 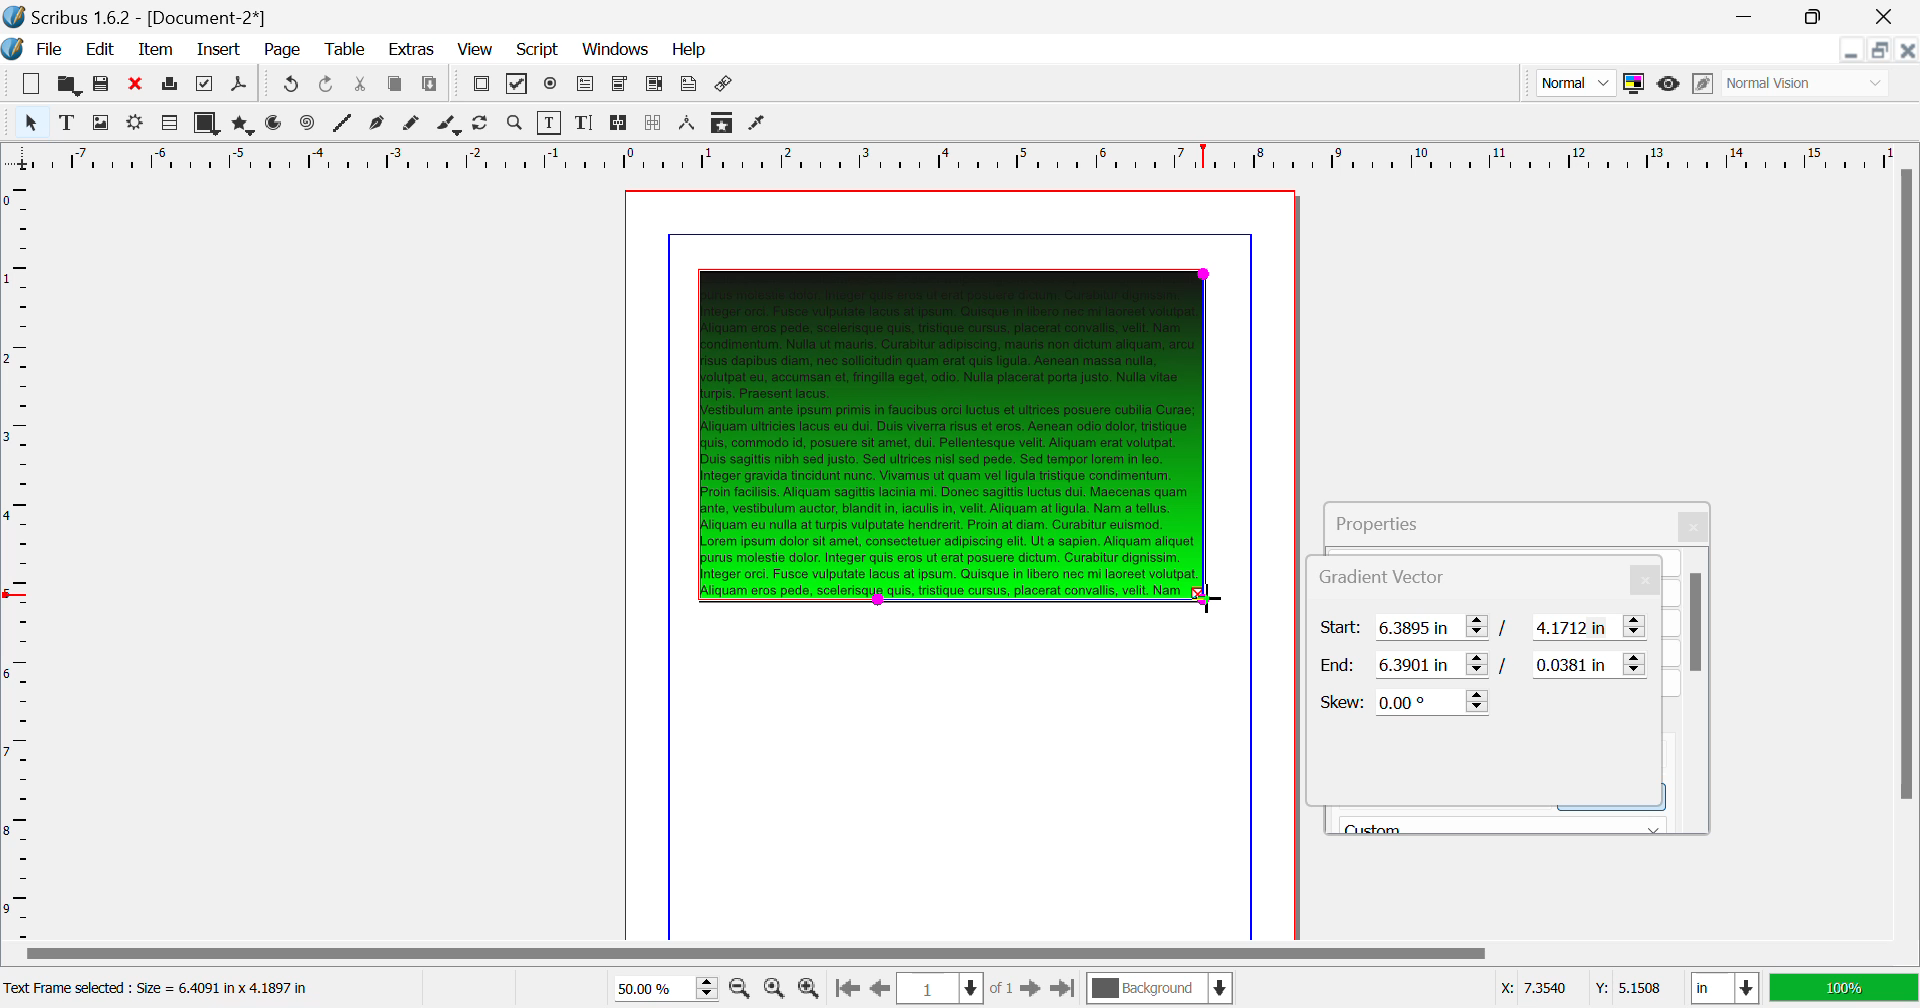 I want to click on Last Page, so click(x=1062, y=989).